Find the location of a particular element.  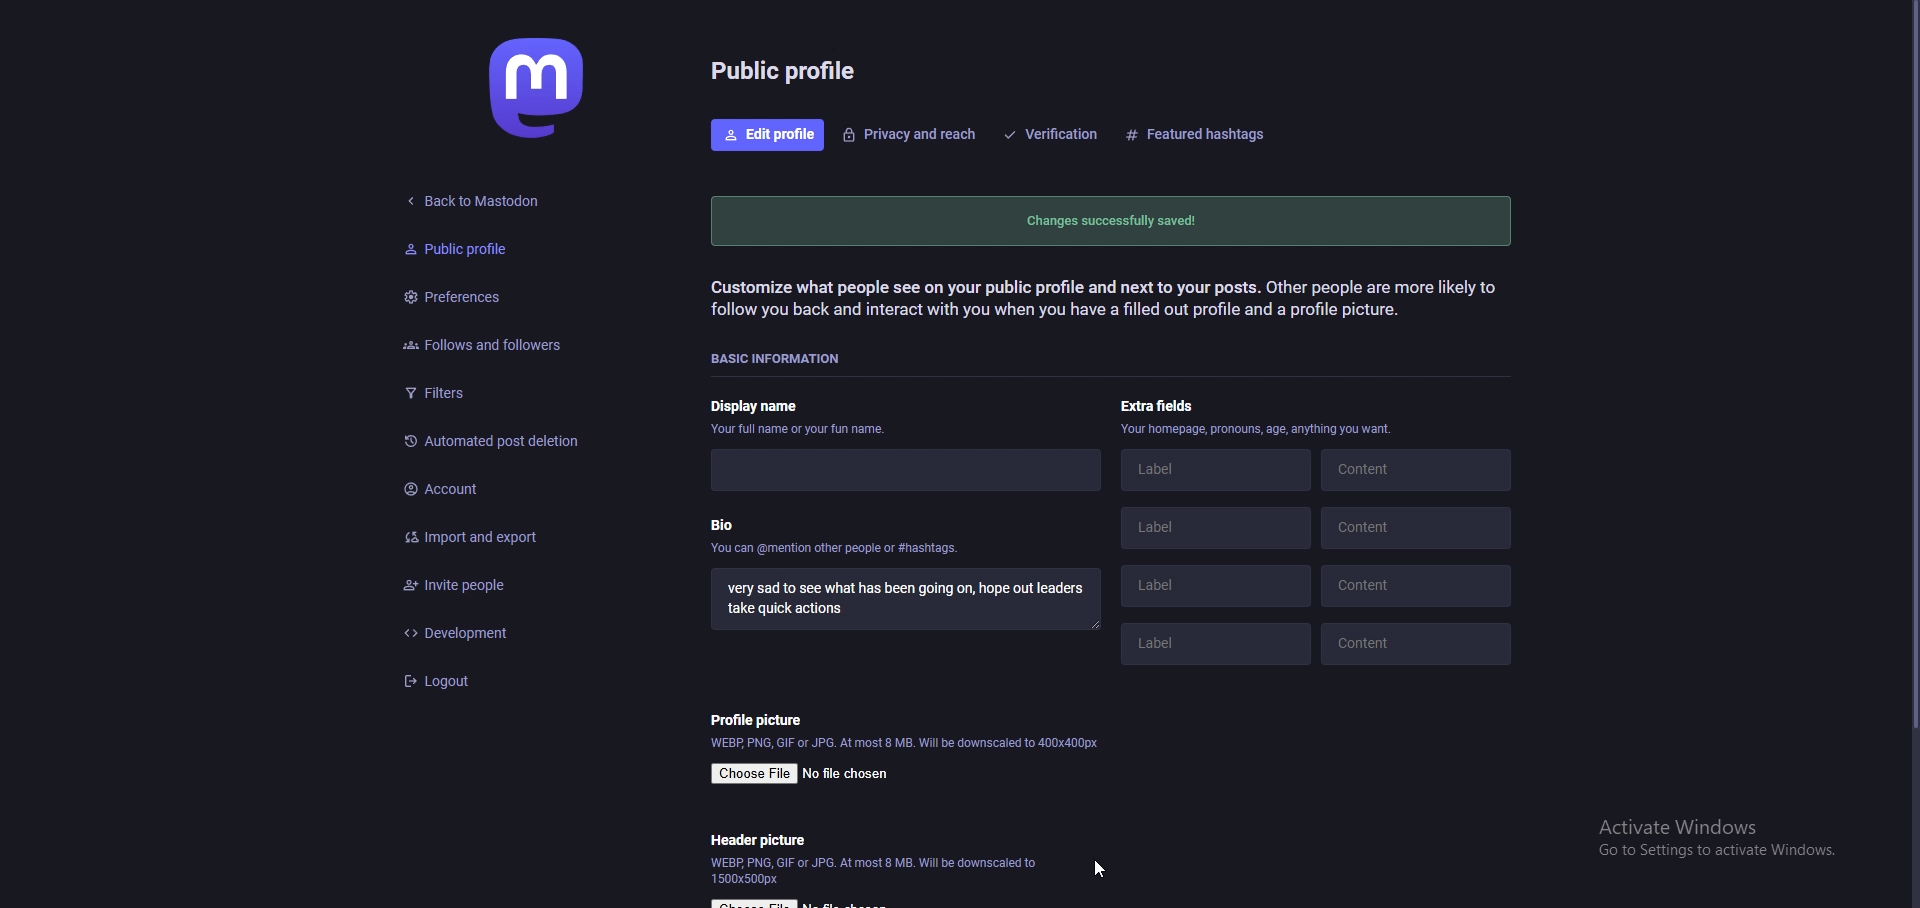

bio is located at coordinates (742, 520).